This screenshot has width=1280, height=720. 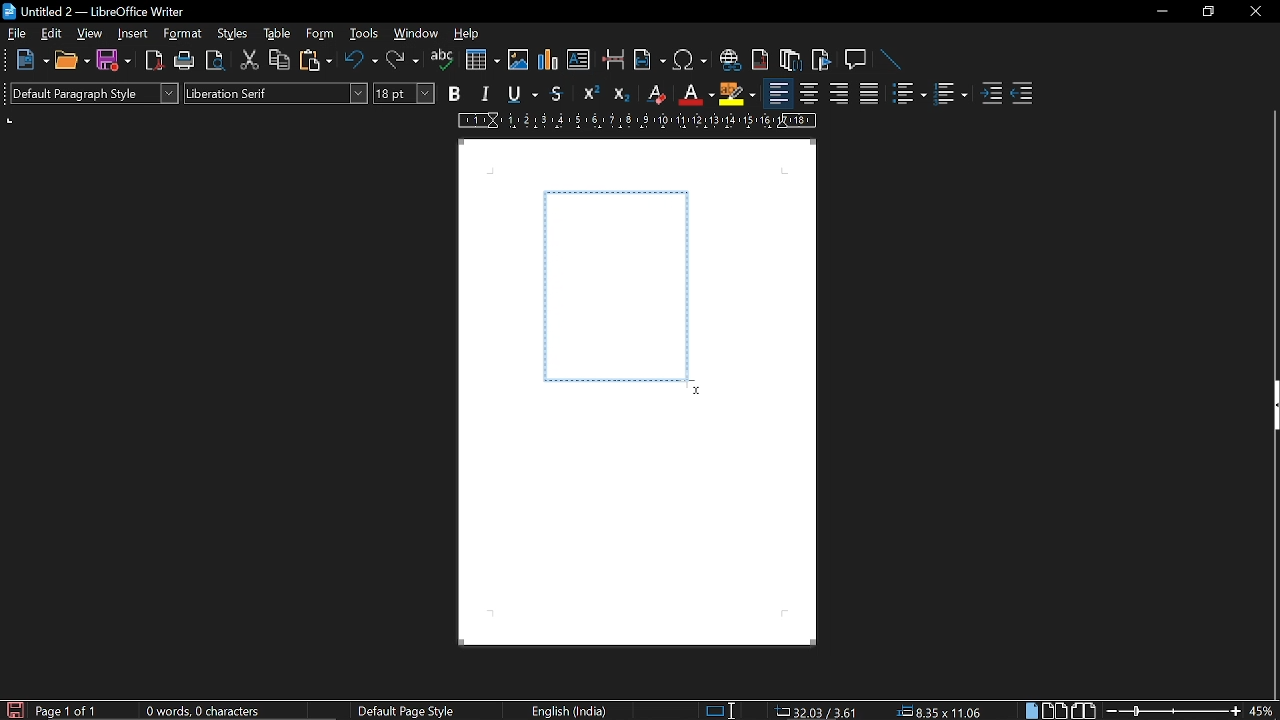 I want to click on change zoom, so click(x=1173, y=711).